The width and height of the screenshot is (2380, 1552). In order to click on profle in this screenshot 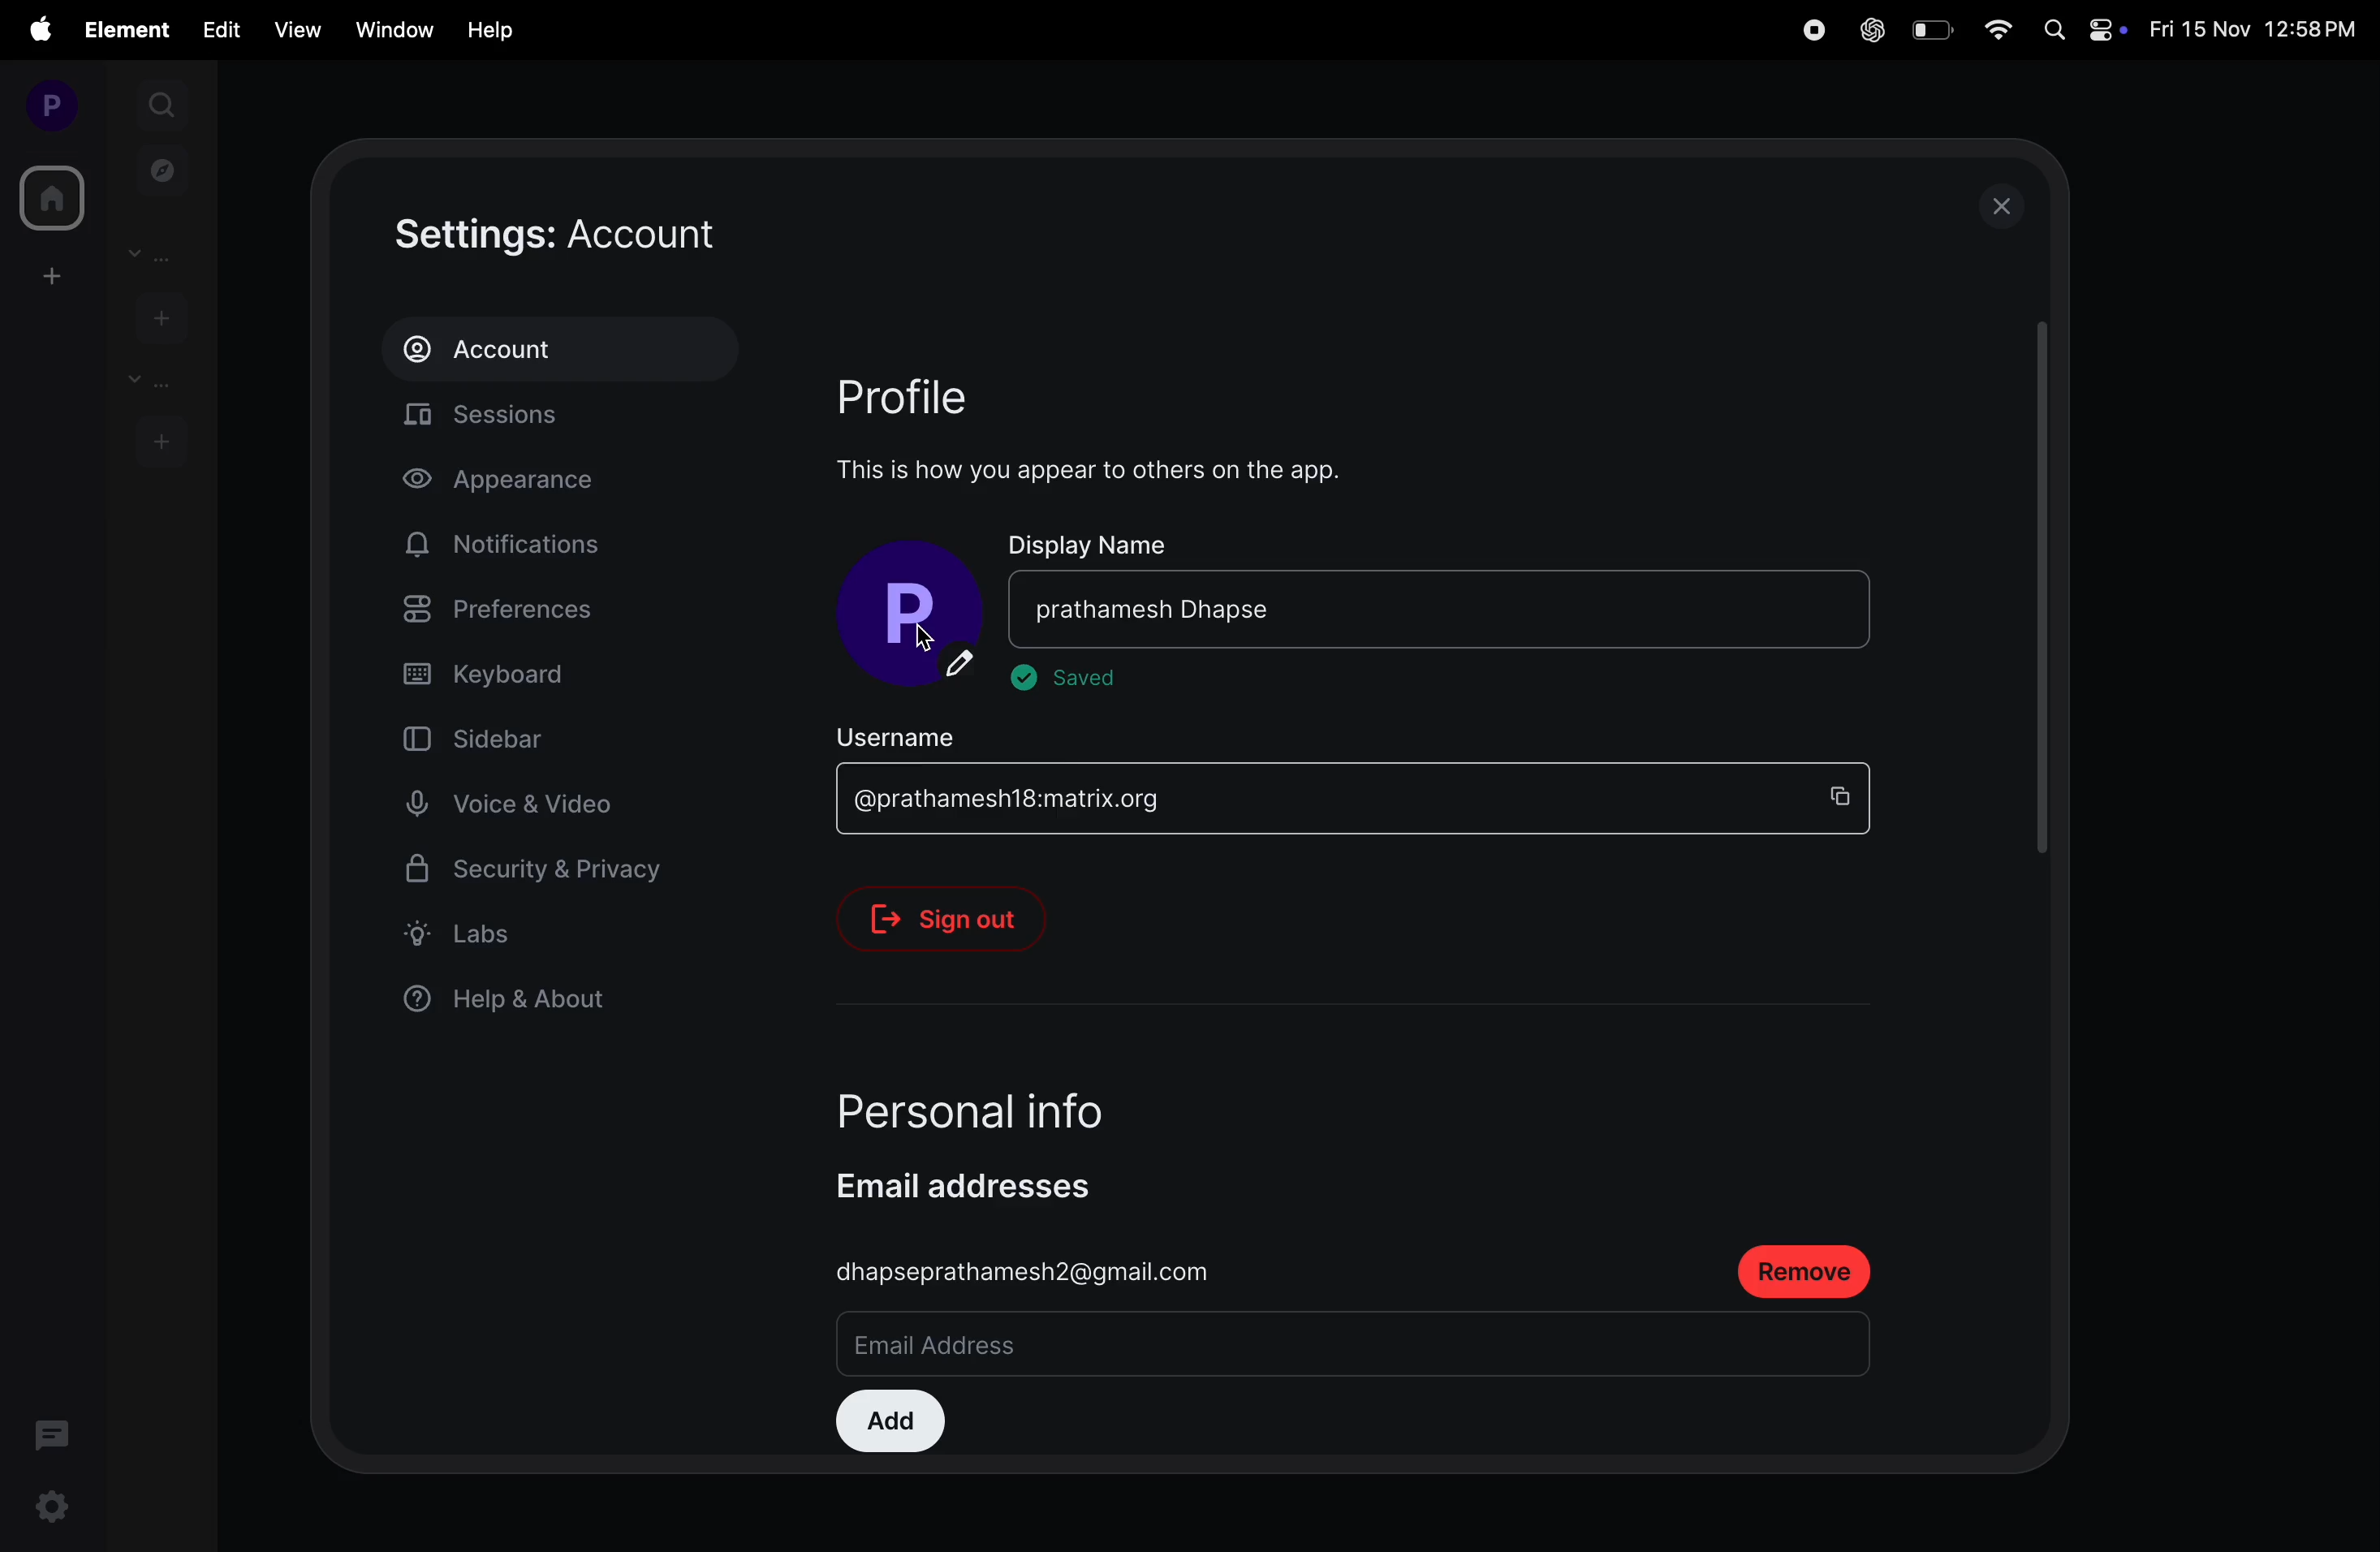, I will do `click(932, 394)`.